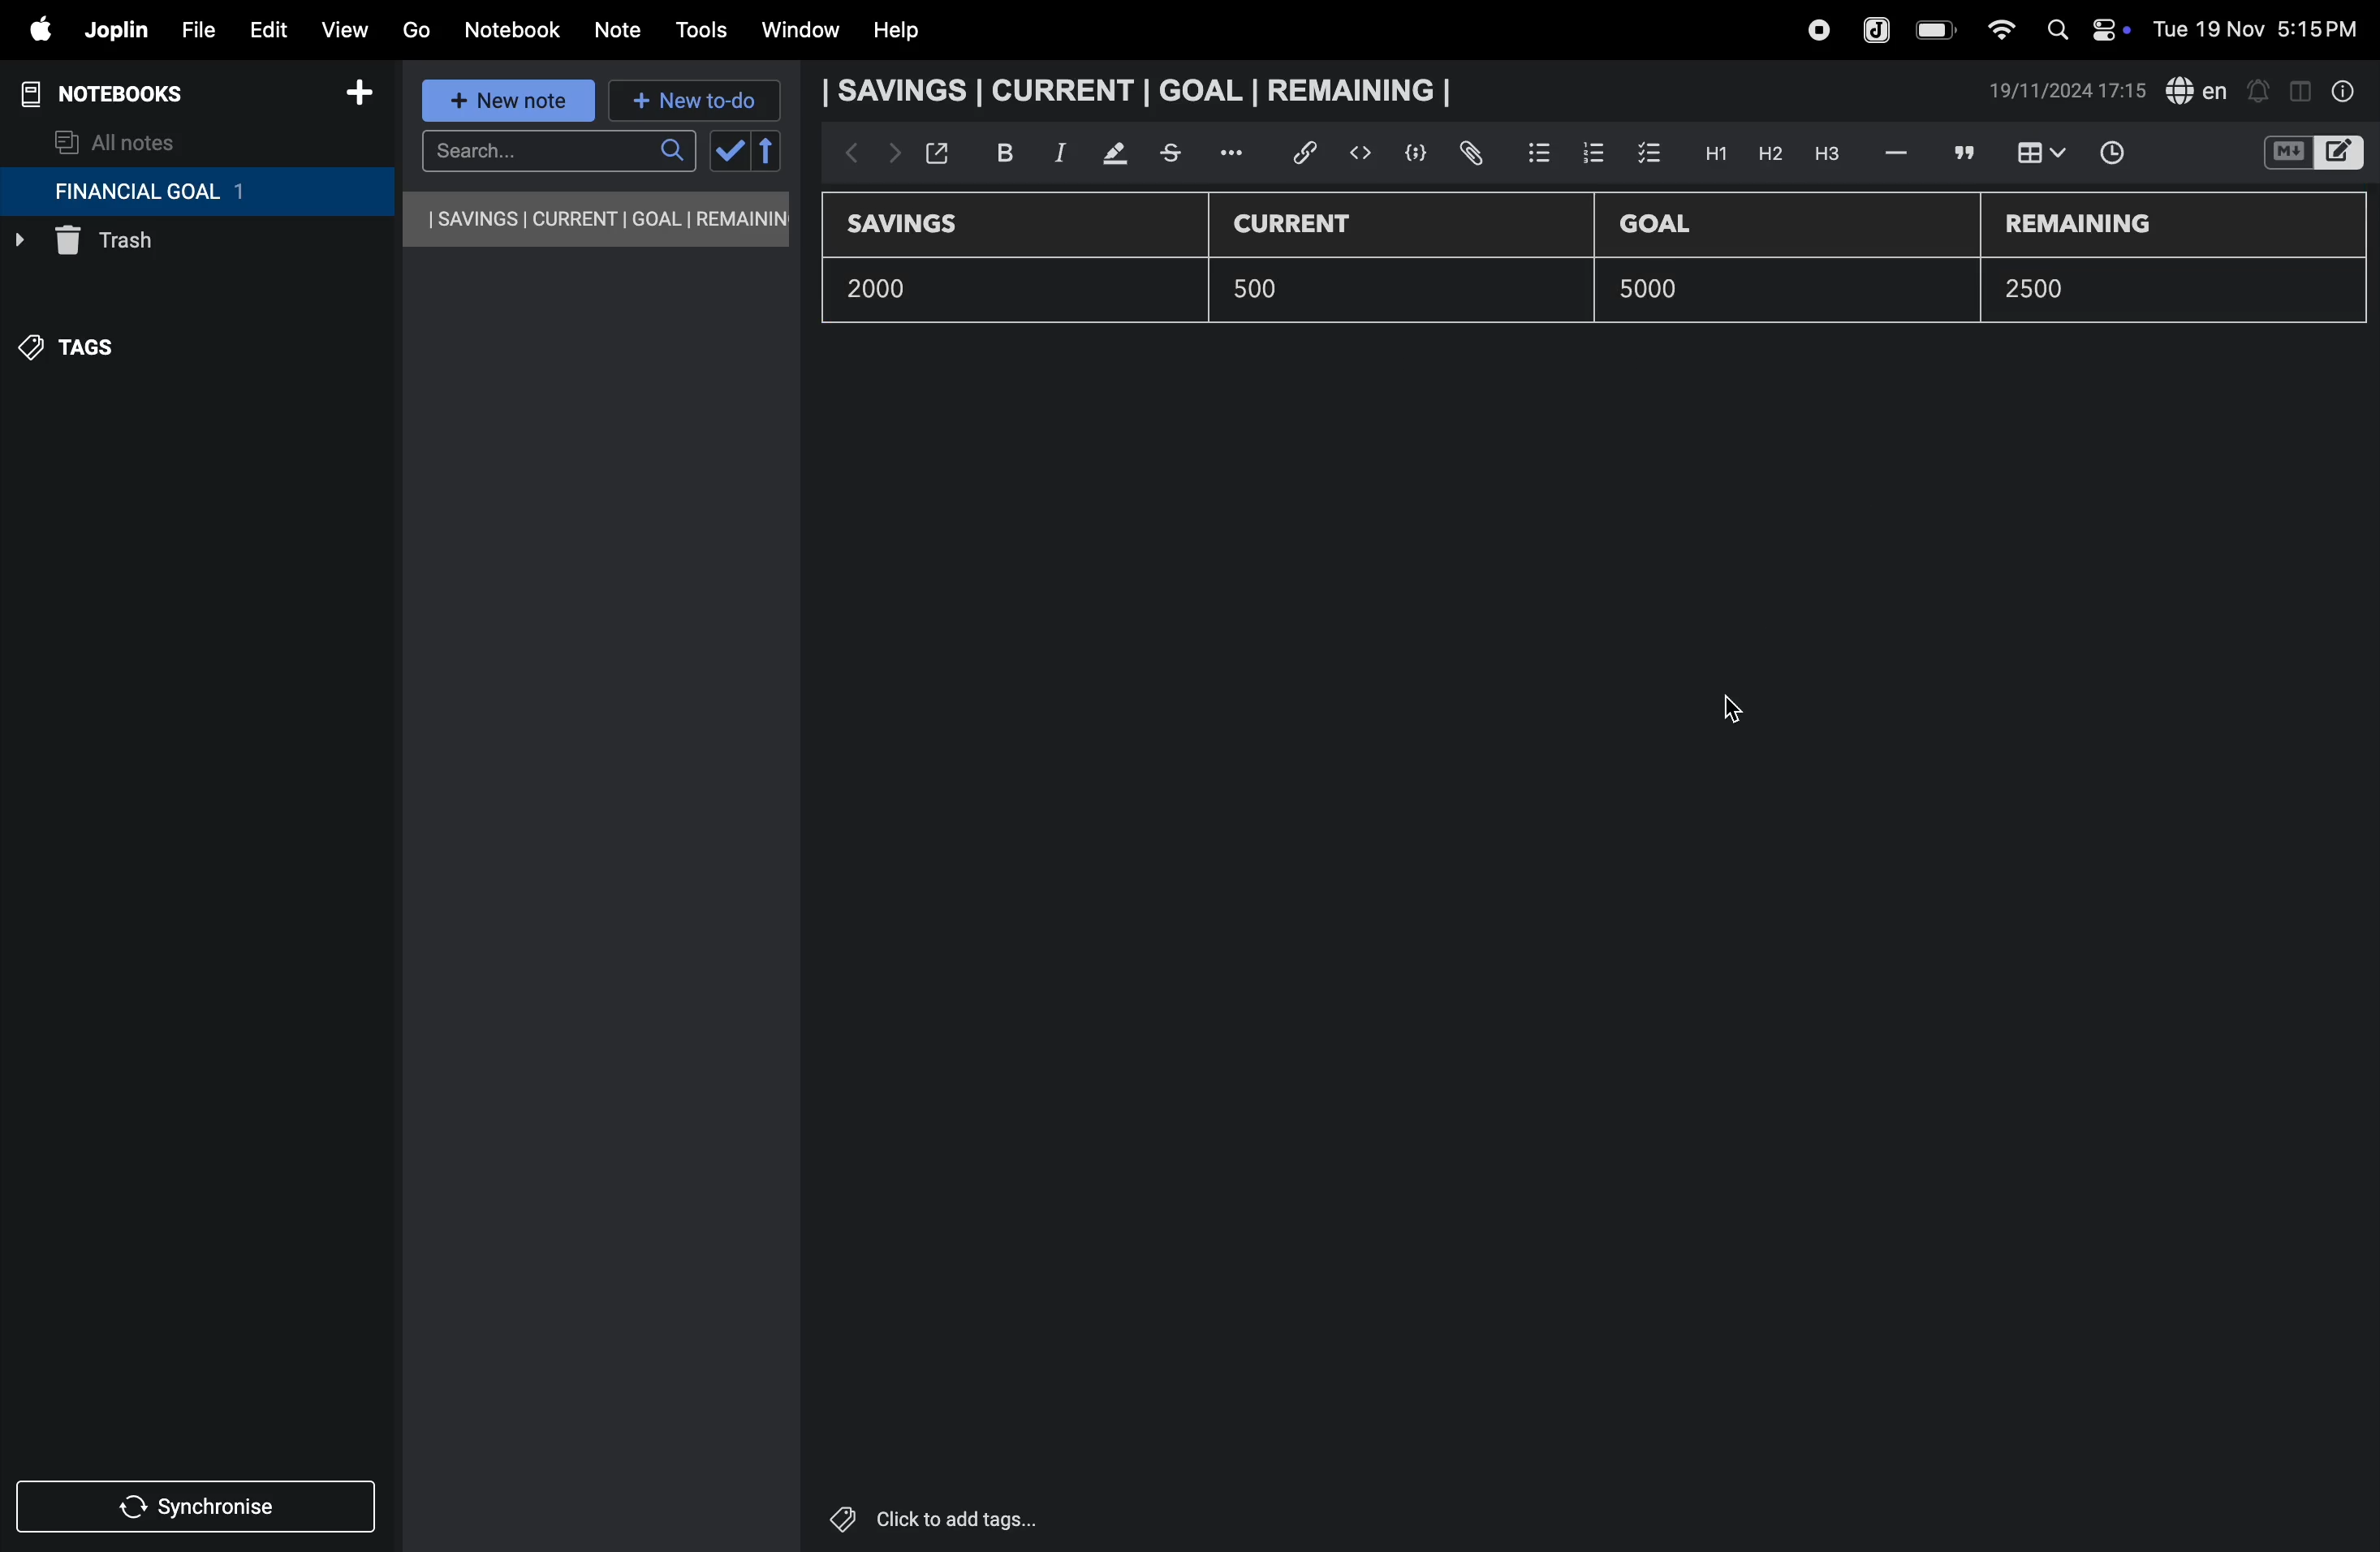 This screenshot has height=1552, width=2380. Describe the element at coordinates (112, 30) in the screenshot. I see `joplin menu` at that location.